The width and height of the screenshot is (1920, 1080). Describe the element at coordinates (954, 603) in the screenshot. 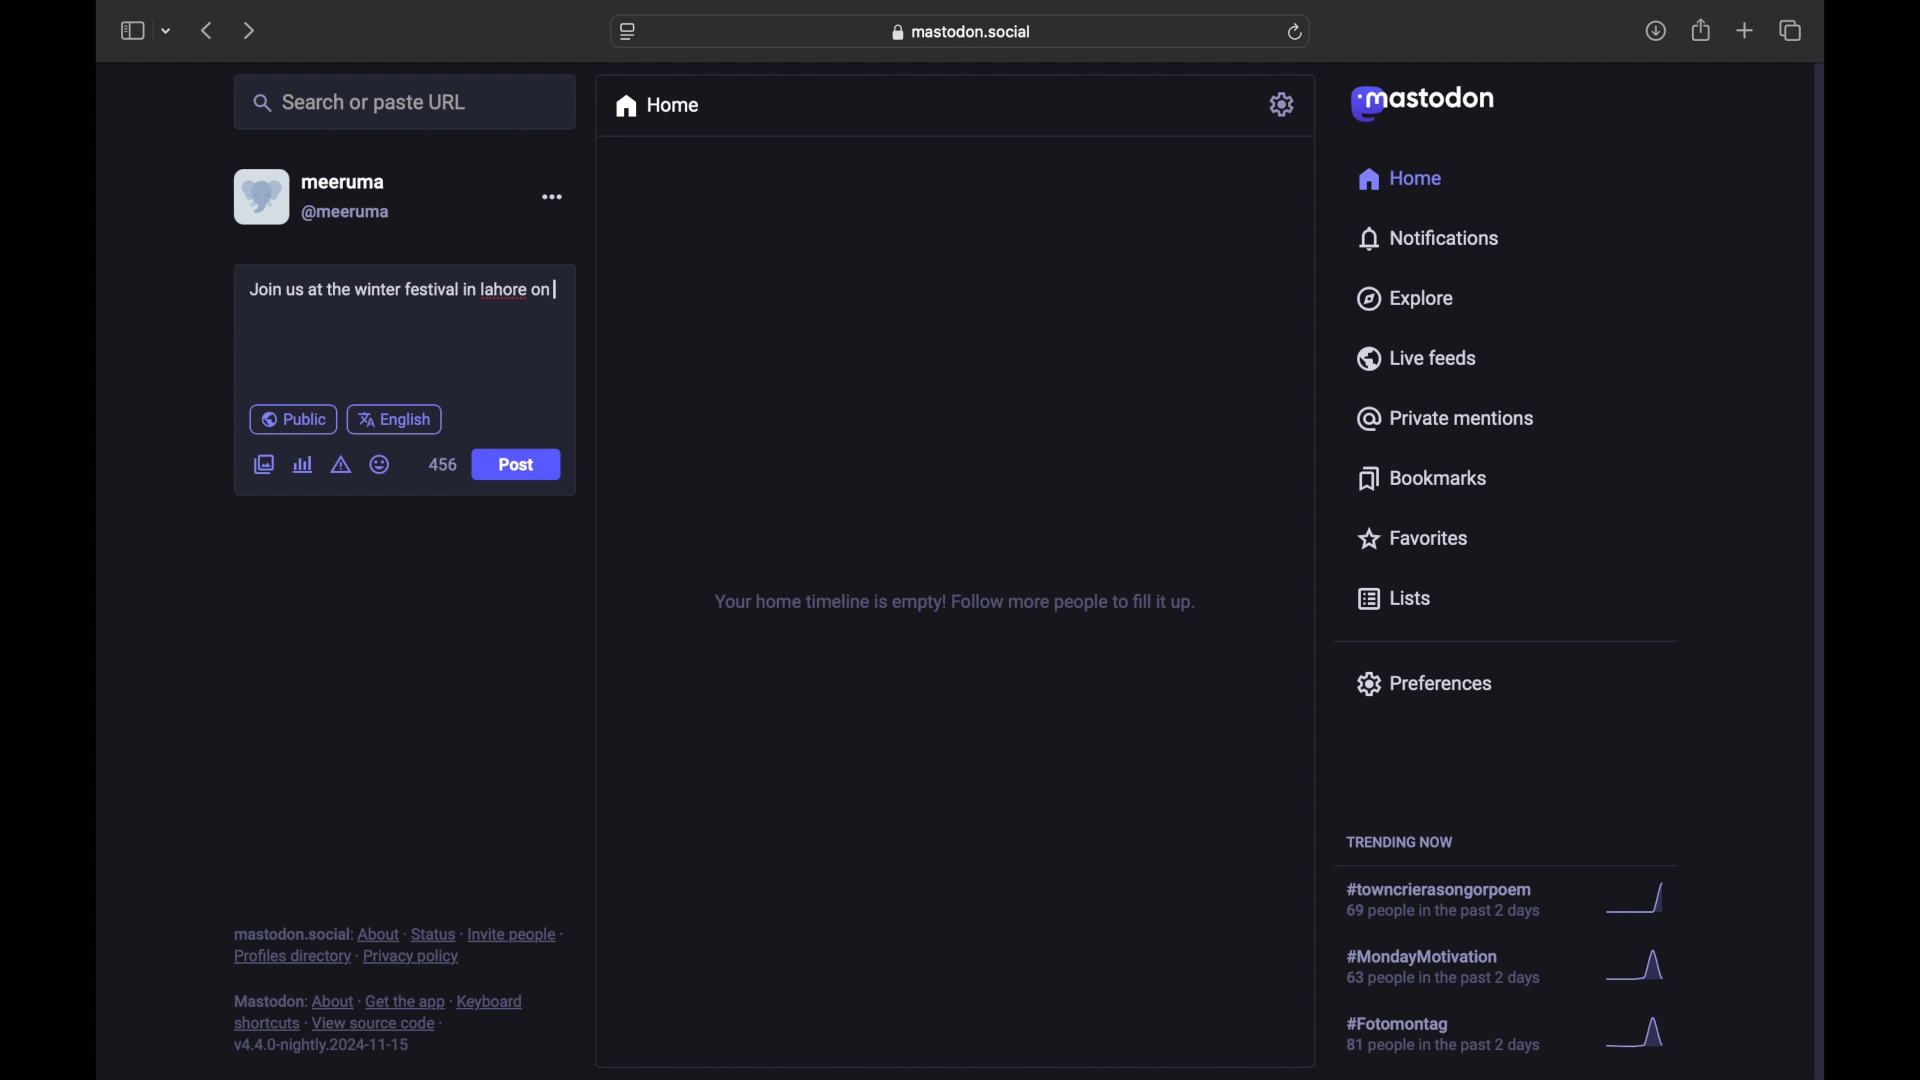

I see `your home timeline is empty! follow more people to fill it up` at that location.